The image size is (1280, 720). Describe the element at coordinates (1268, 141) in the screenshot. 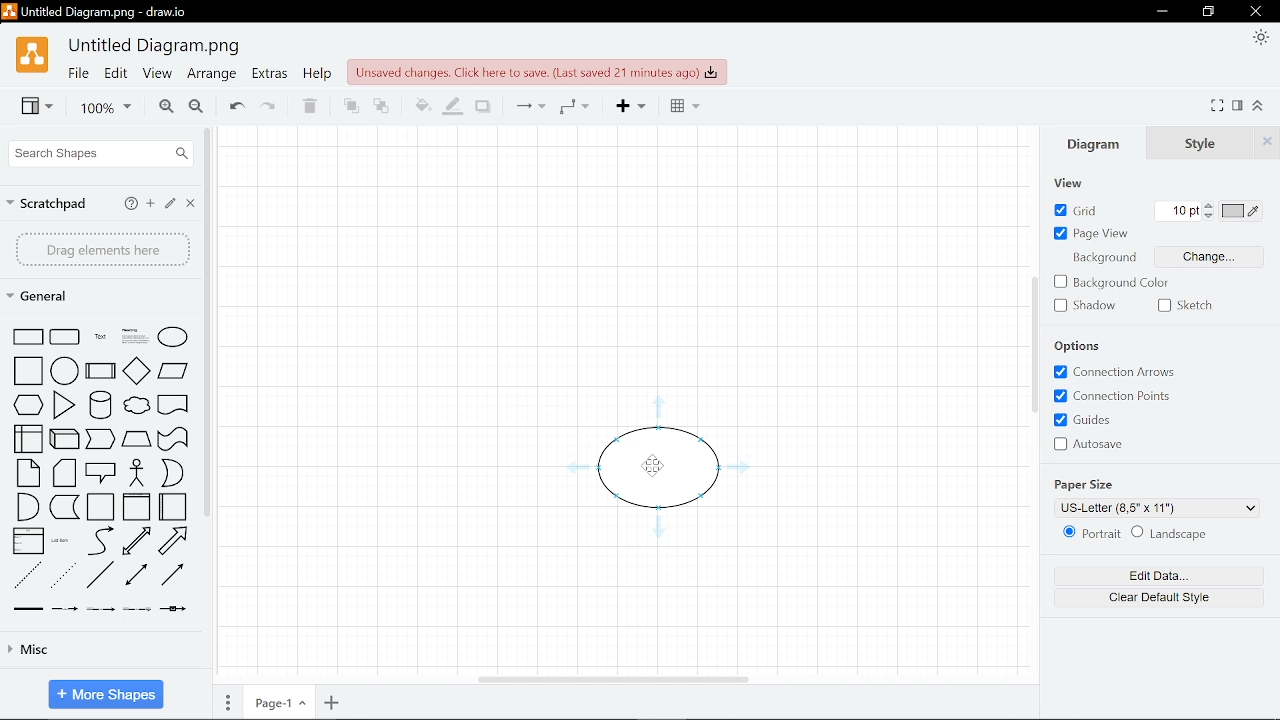

I see `Close sidebar` at that location.